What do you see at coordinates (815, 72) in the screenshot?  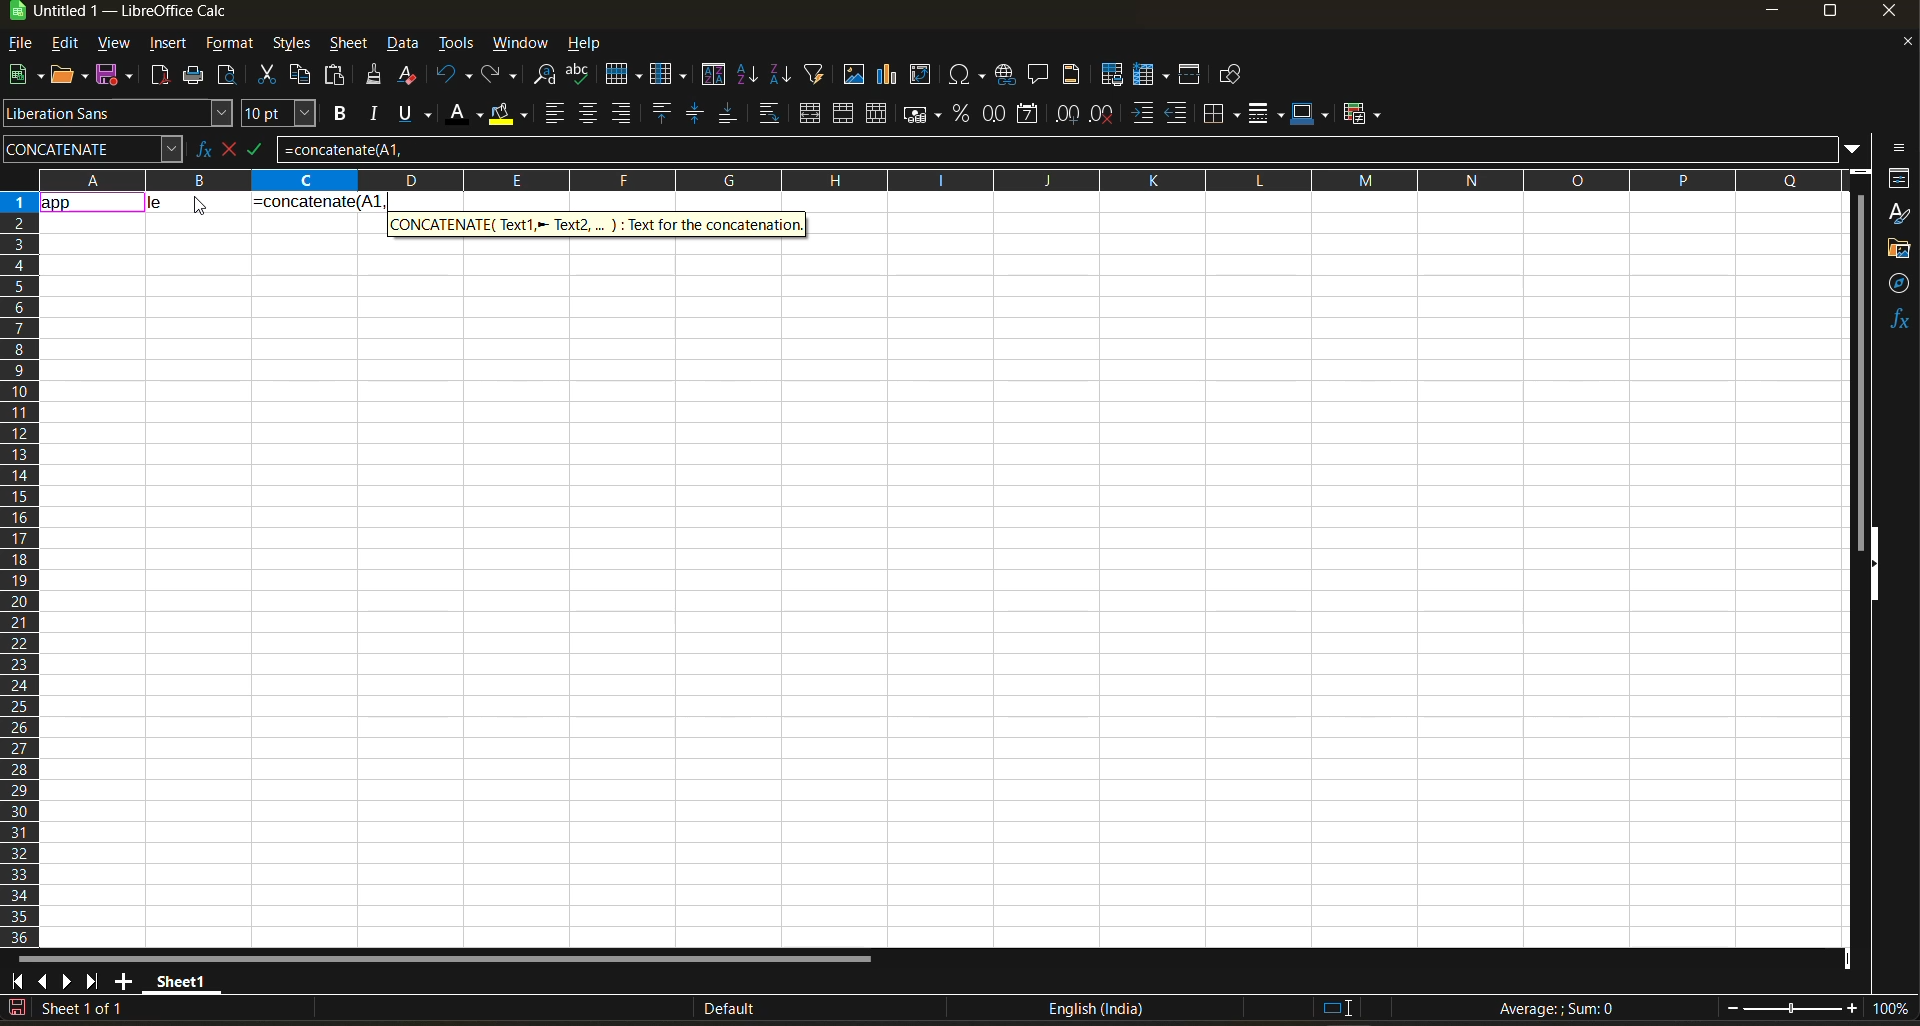 I see `autofilter` at bounding box center [815, 72].